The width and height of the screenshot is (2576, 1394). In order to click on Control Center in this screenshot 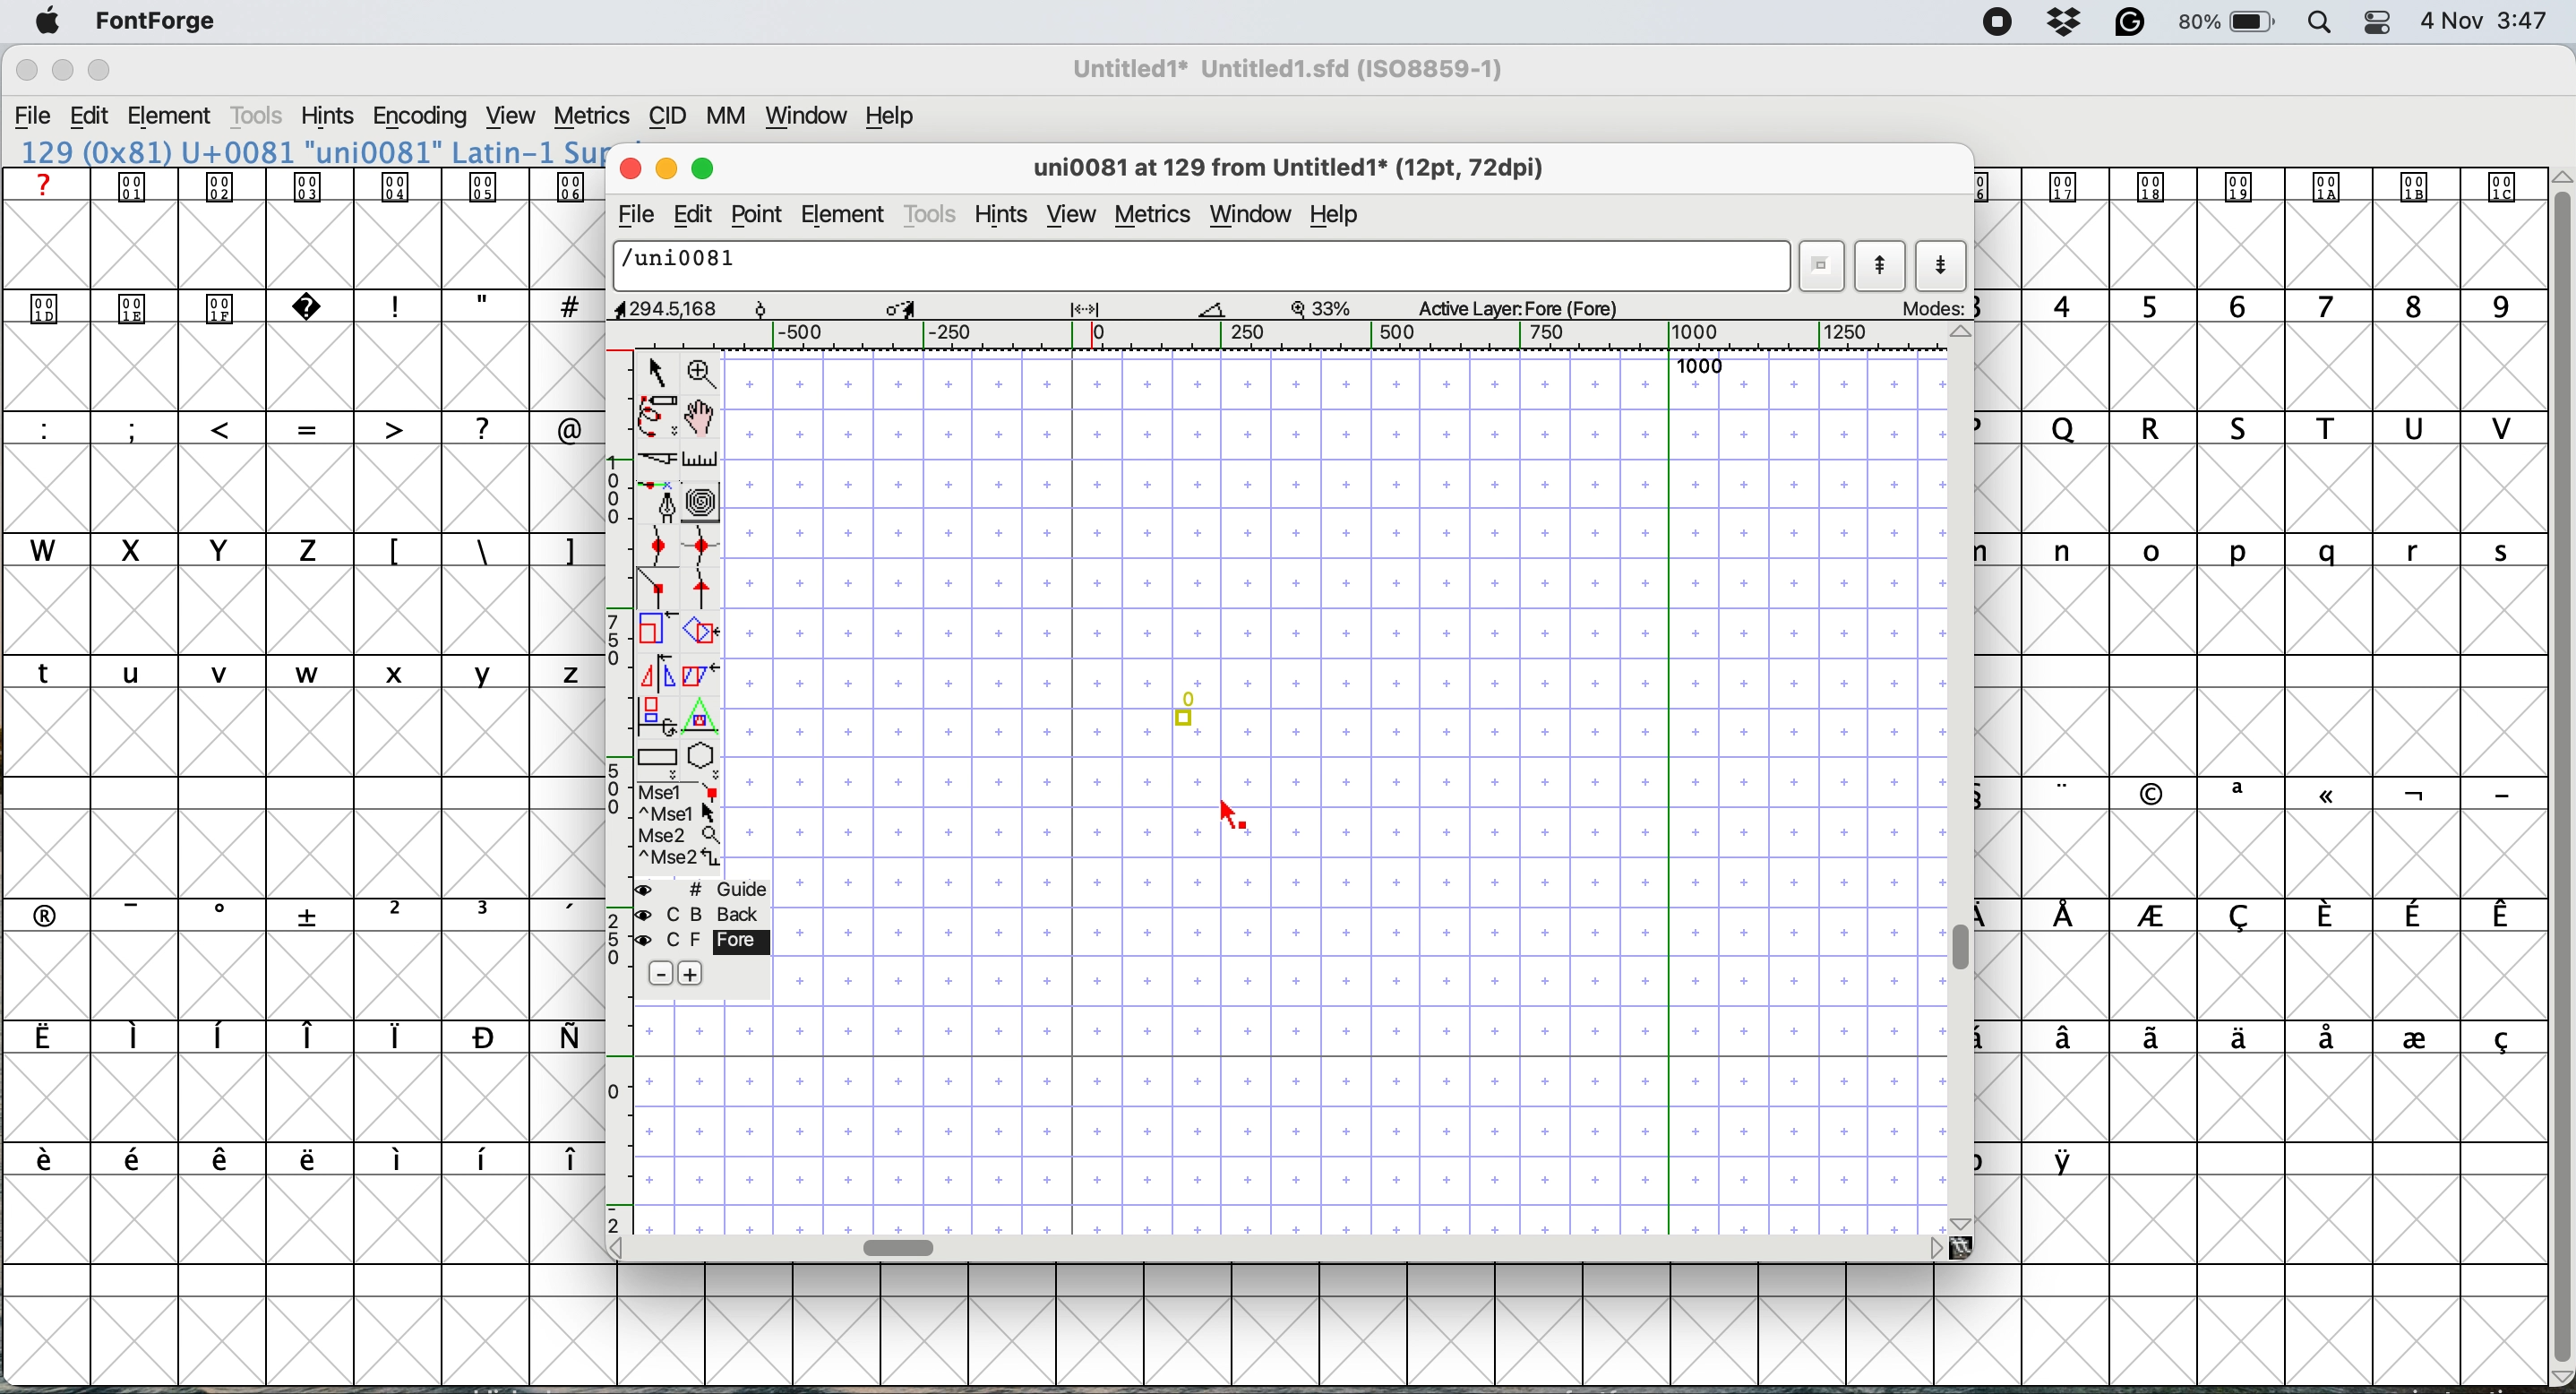, I will do `click(2377, 24)`.